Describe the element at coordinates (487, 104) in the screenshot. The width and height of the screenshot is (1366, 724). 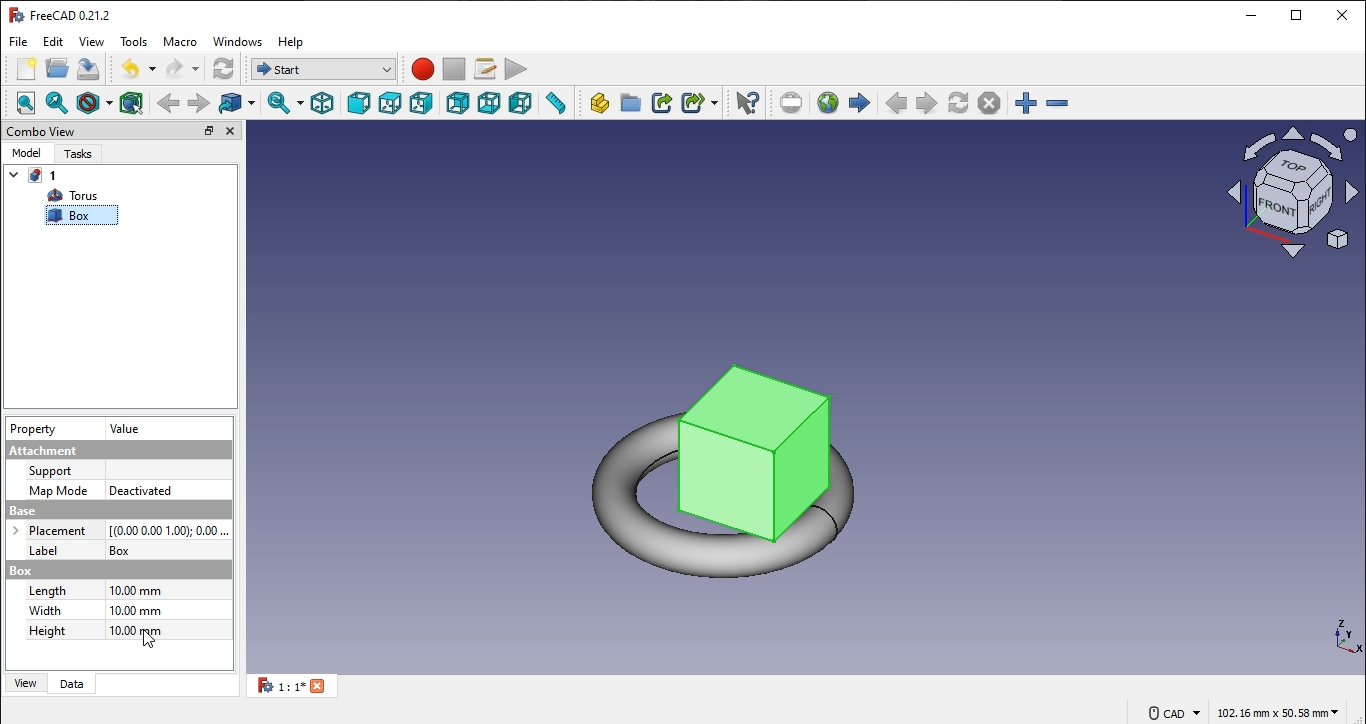
I see `bottom` at that location.